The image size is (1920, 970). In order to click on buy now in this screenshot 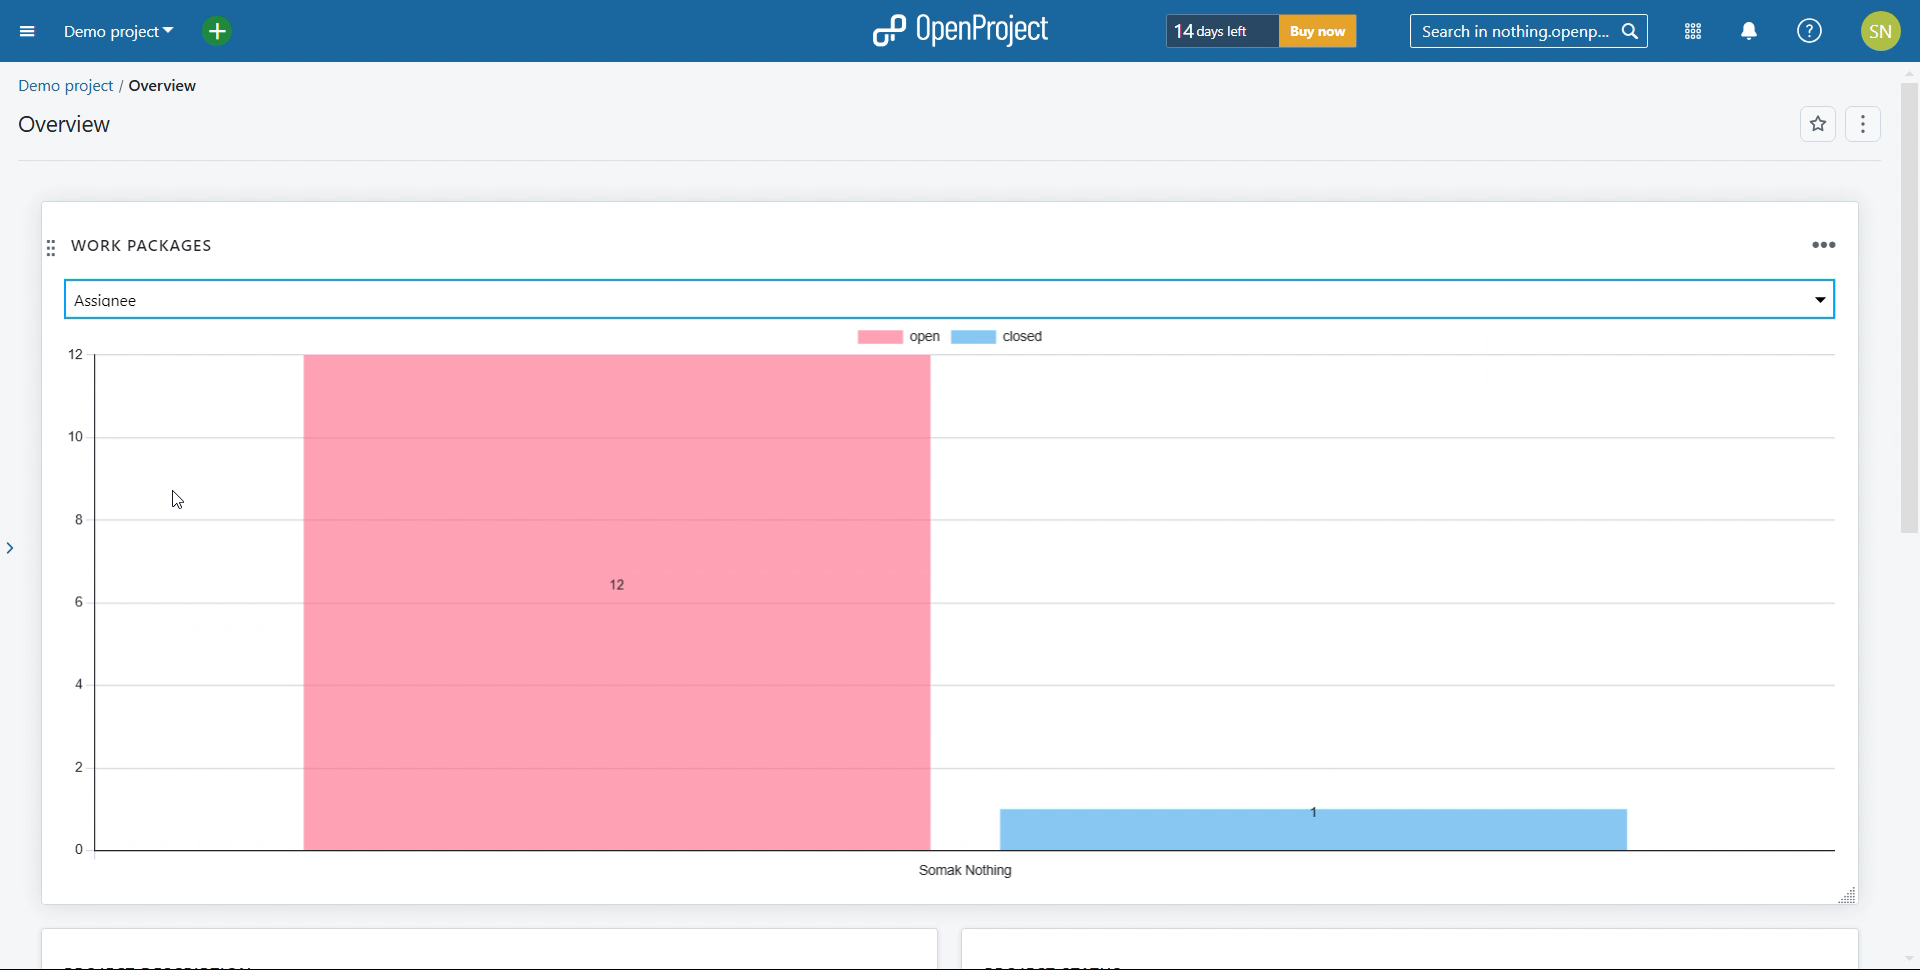, I will do `click(1318, 31)`.